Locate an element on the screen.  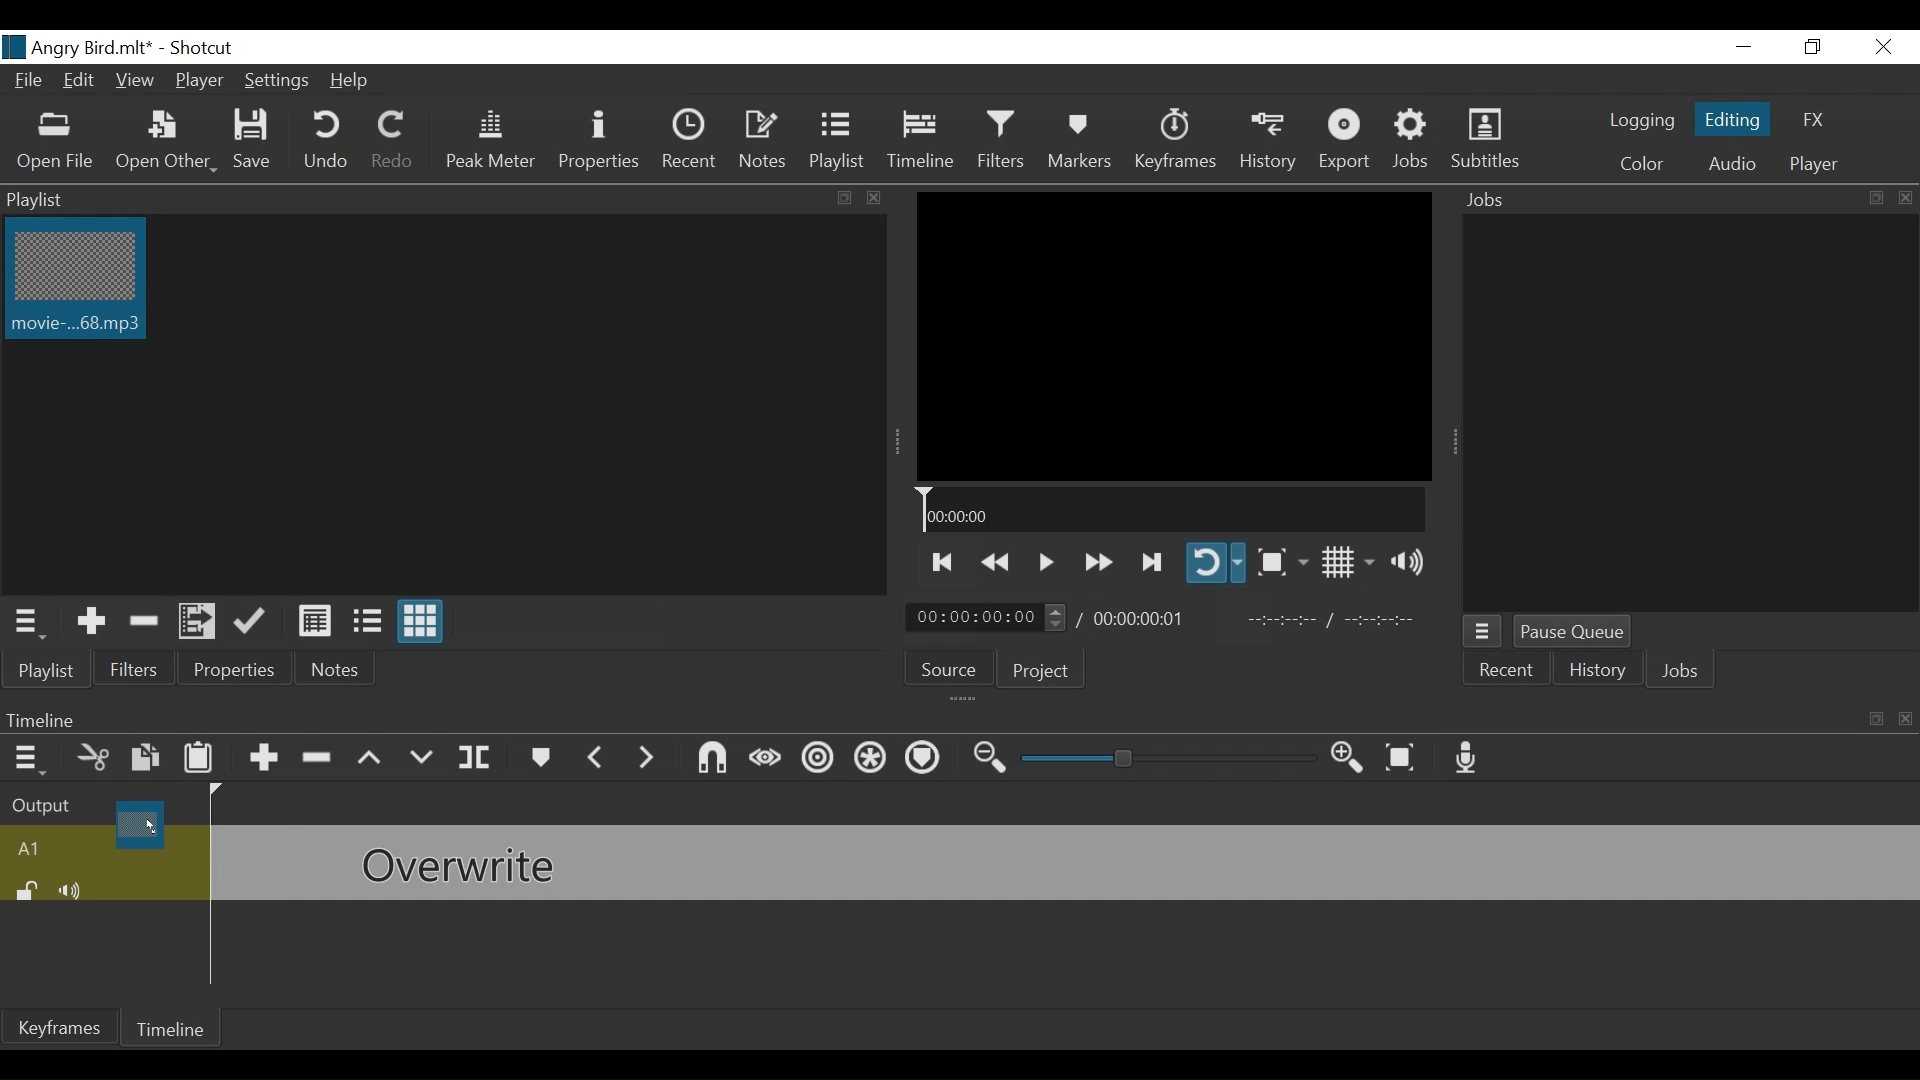
Zoom to fit is located at coordinates (1403, 757).